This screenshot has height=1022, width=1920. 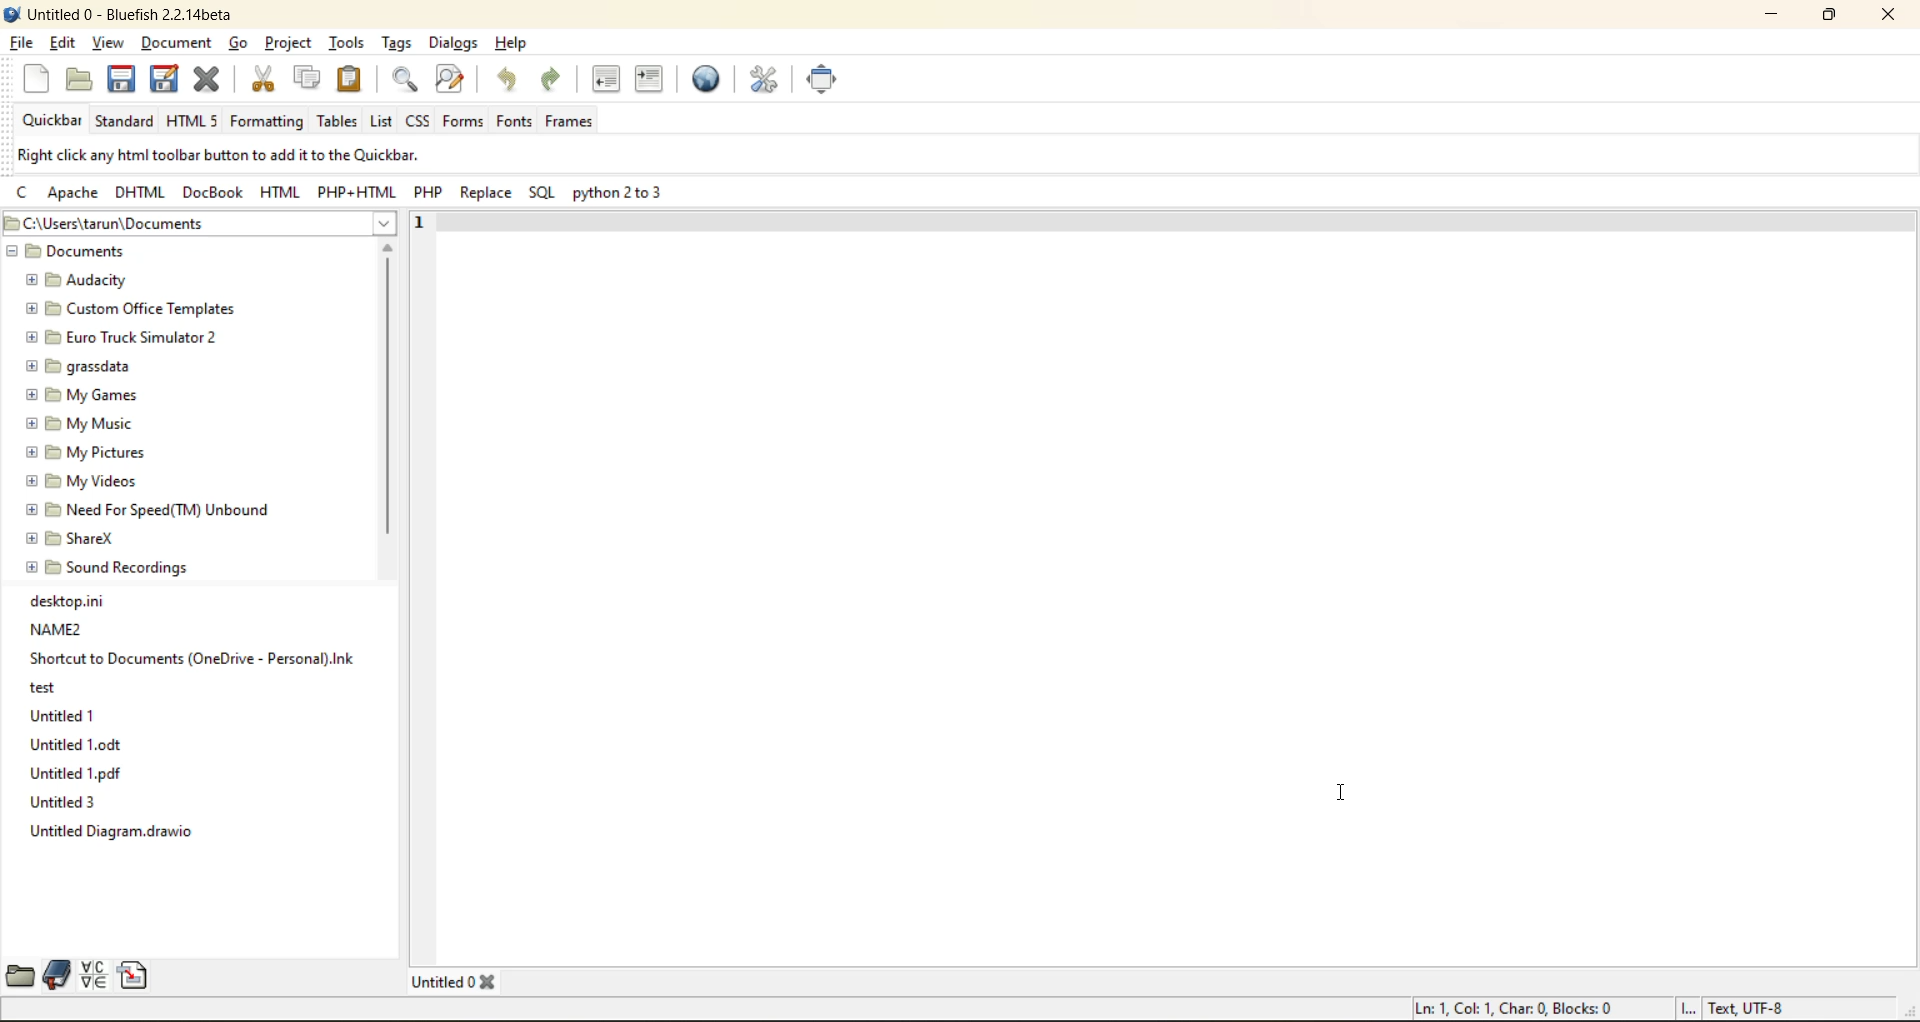 I want to click on Untitled Diagram.drawio, so click(x=120, y=834).